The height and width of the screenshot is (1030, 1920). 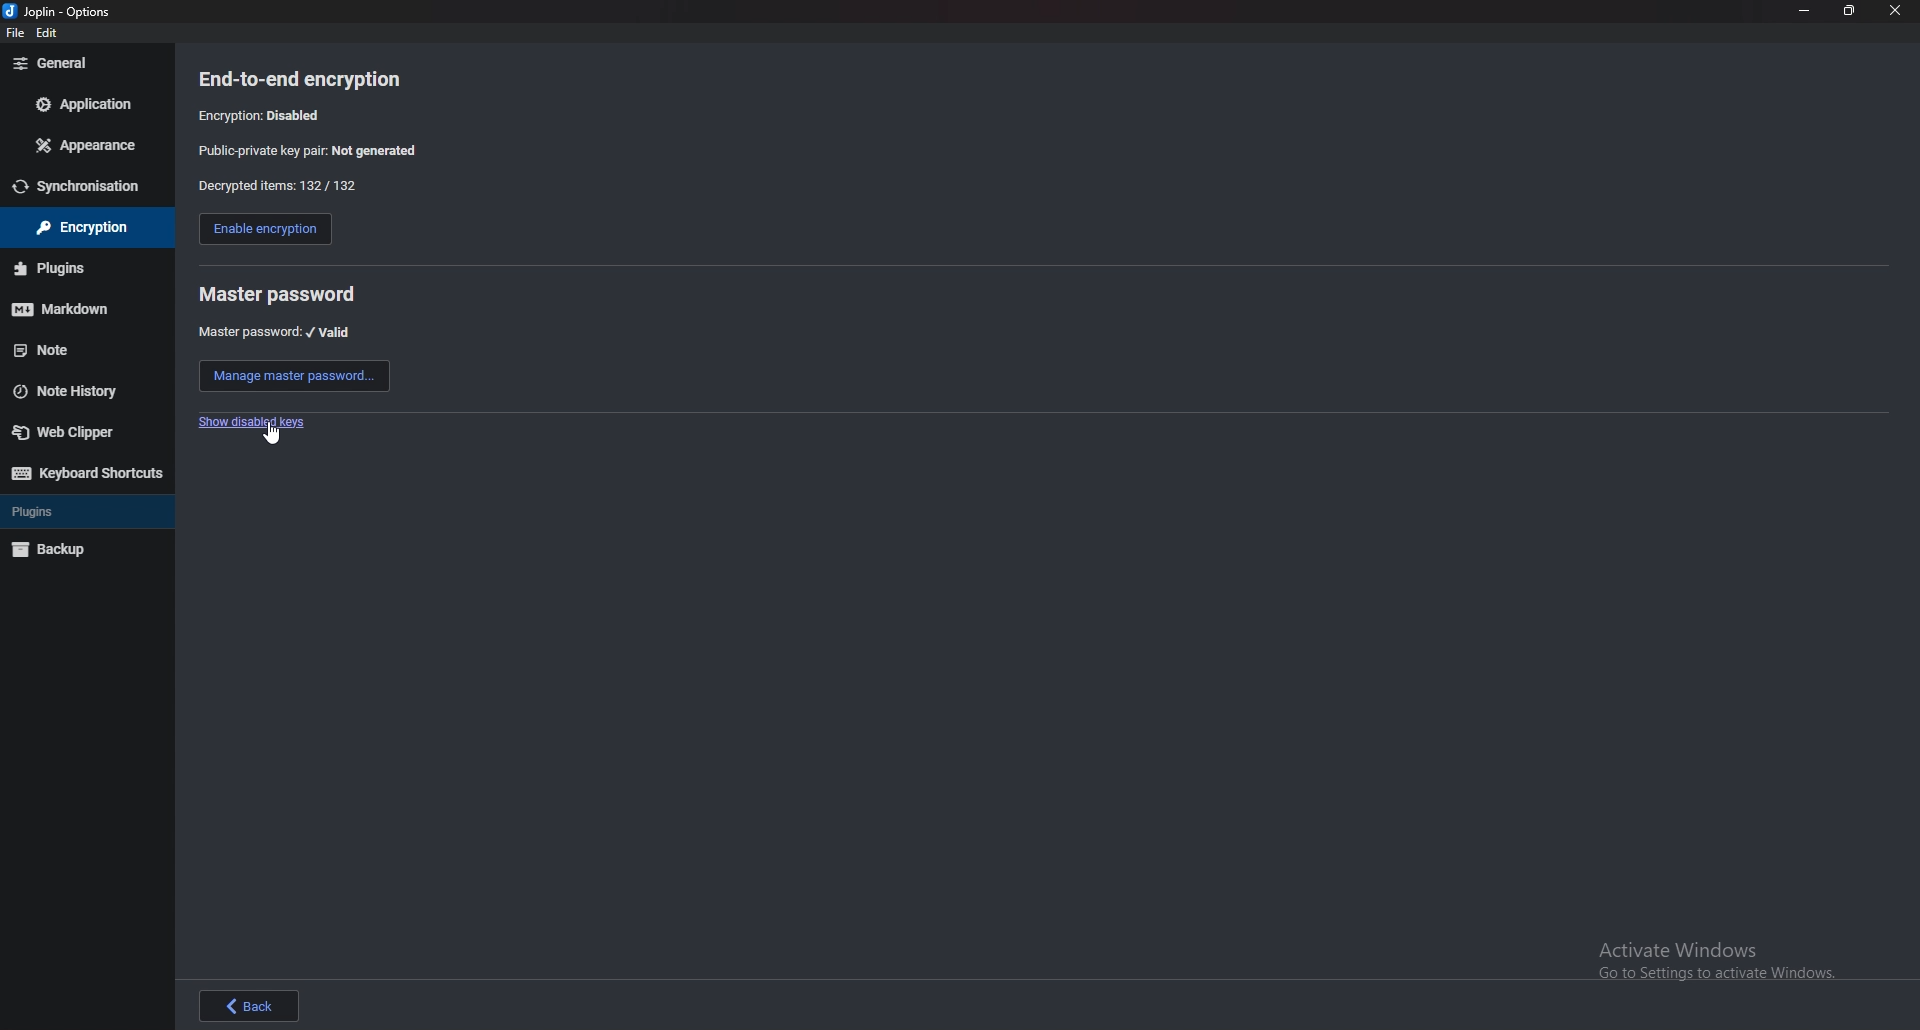 What do you see at coordinates (81, 551) in the screenshot?
I see `backup` at bounding box center [81, 551].